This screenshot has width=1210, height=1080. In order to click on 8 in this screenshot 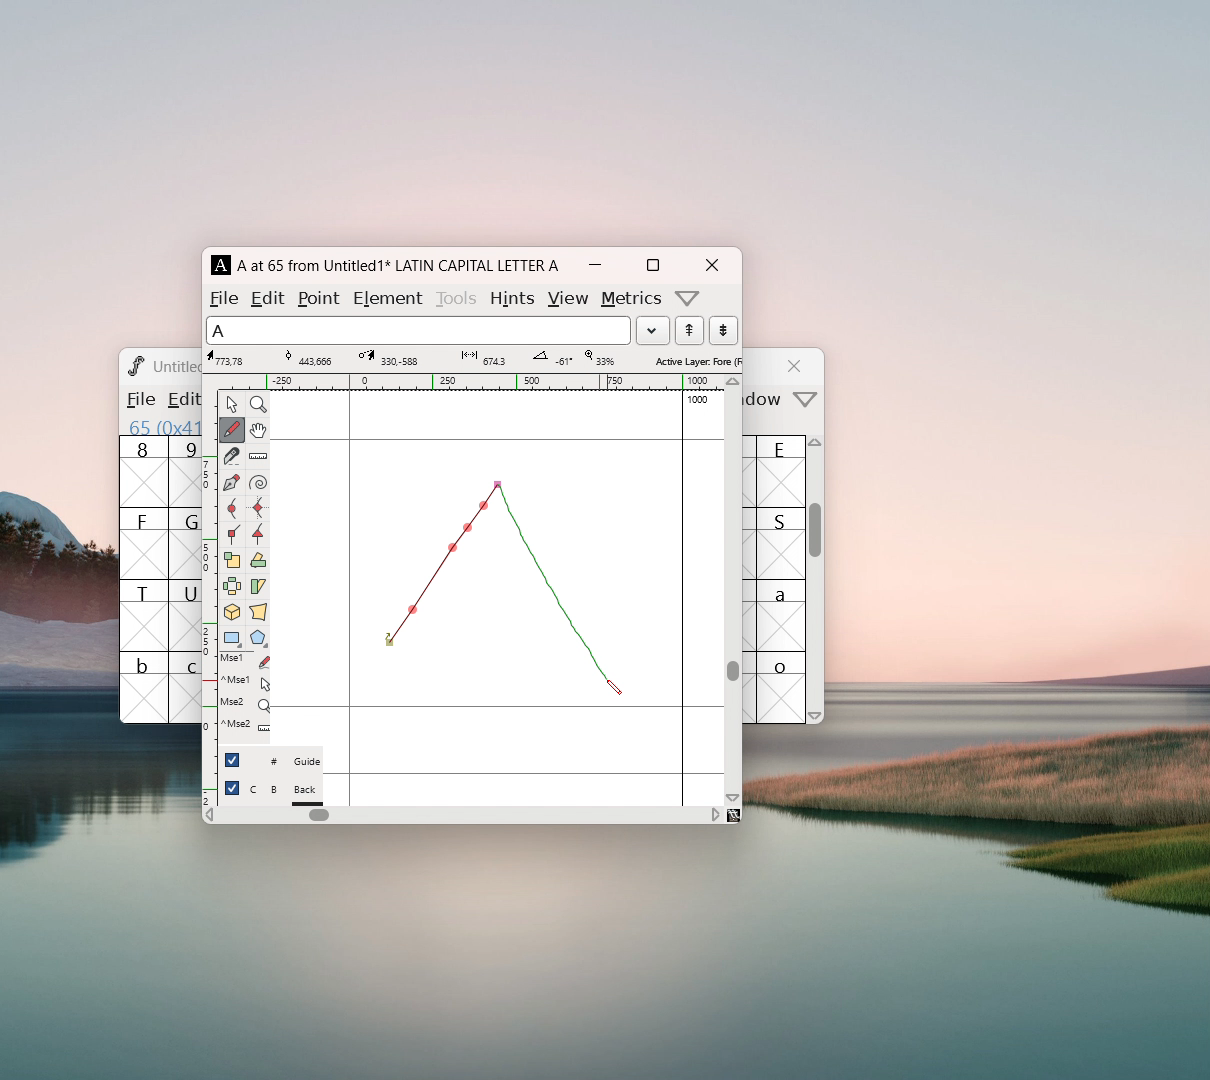, I will do `click(143, 472)`.